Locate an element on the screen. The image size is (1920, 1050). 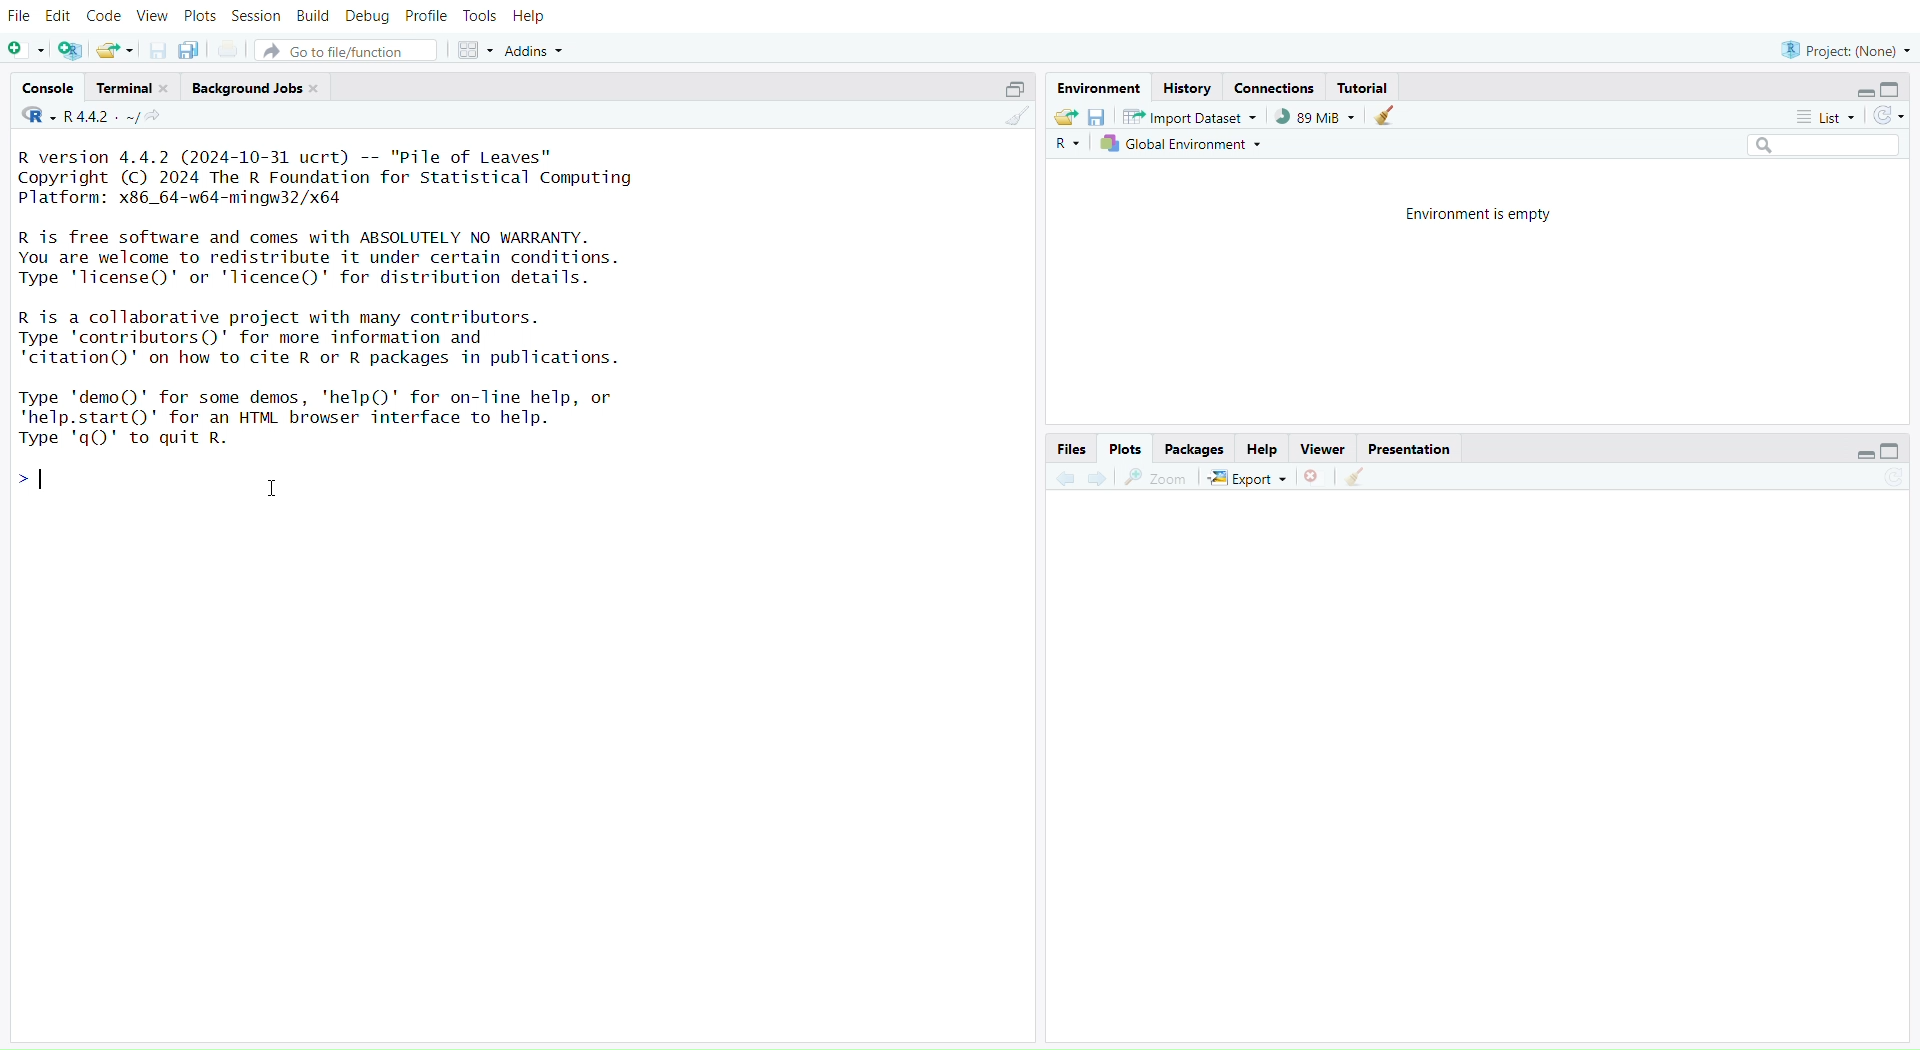
Import dataset is located at coordinates (1191, 119).